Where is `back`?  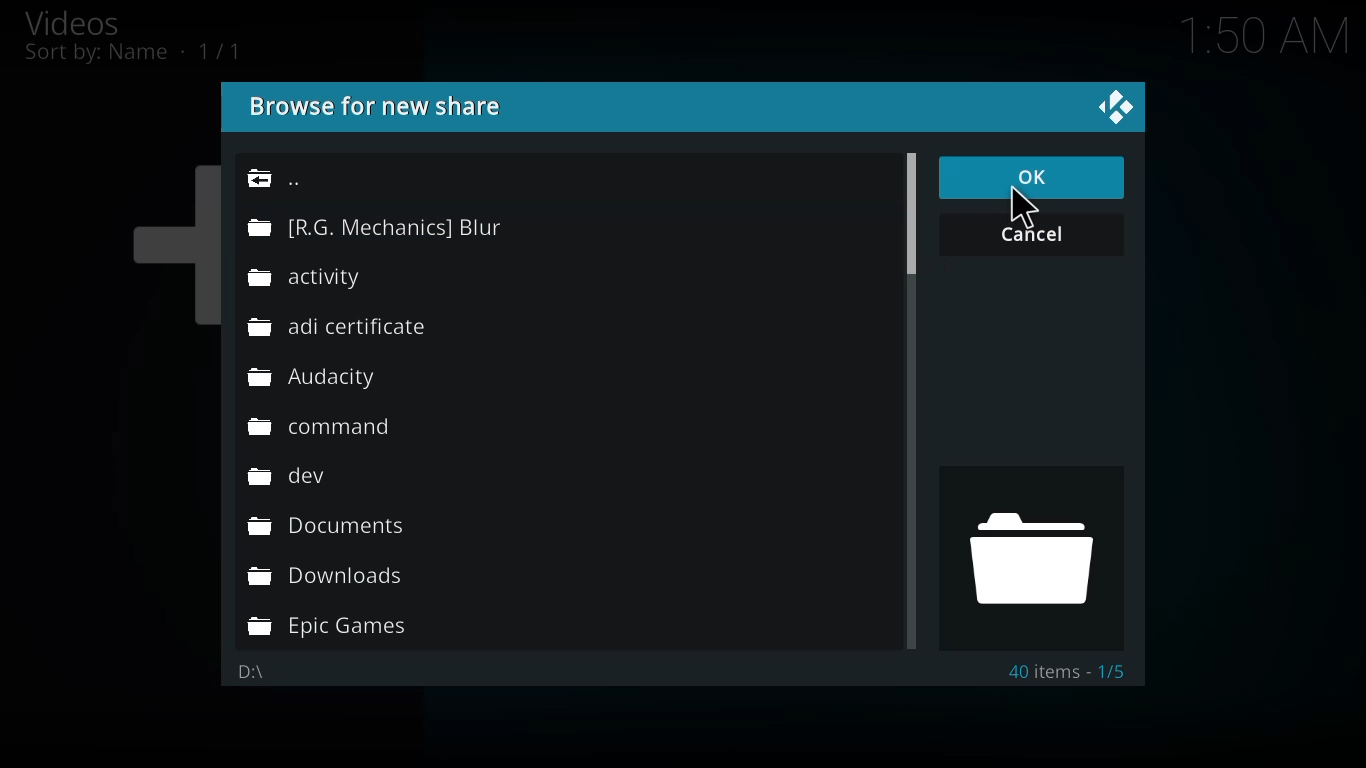
back is located at coordinates (295, 179).